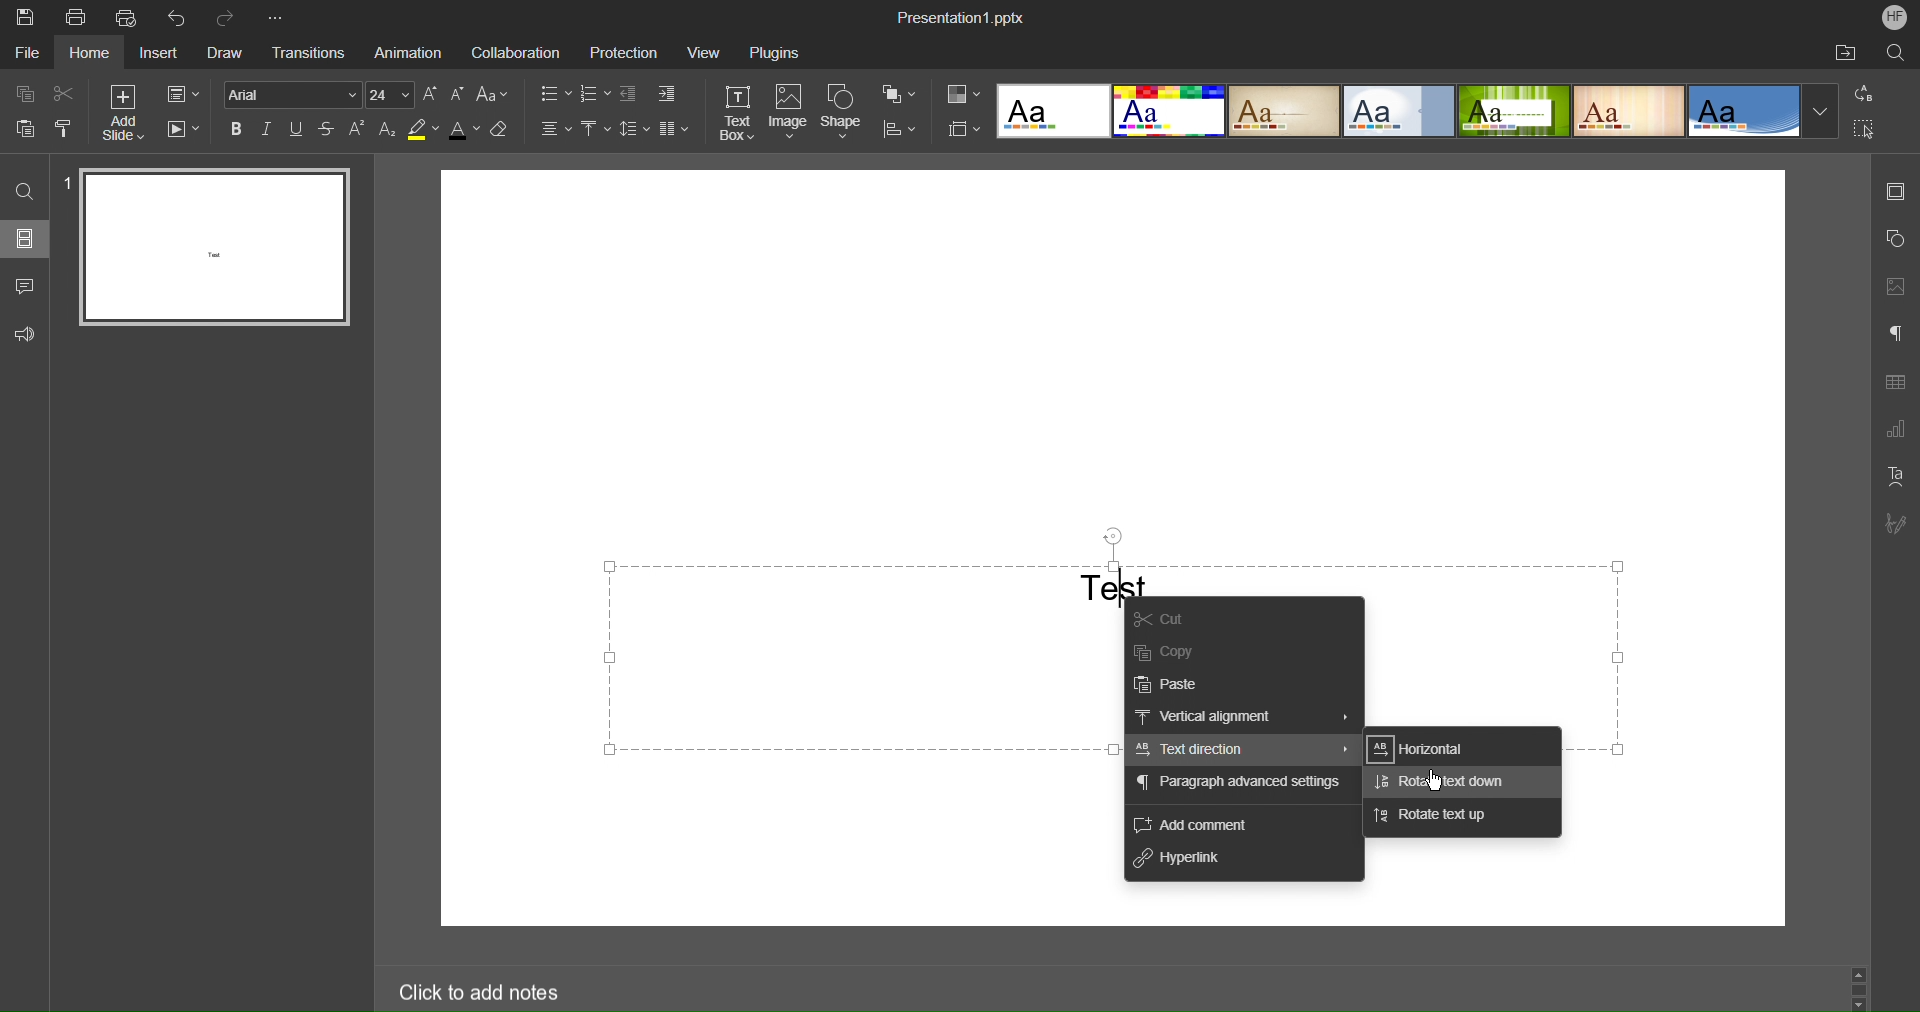 This screenshot has height=1012, width=1920. Describe the element at coordinates (1865, 95) in the screenshot. I see `Replace` at that location.